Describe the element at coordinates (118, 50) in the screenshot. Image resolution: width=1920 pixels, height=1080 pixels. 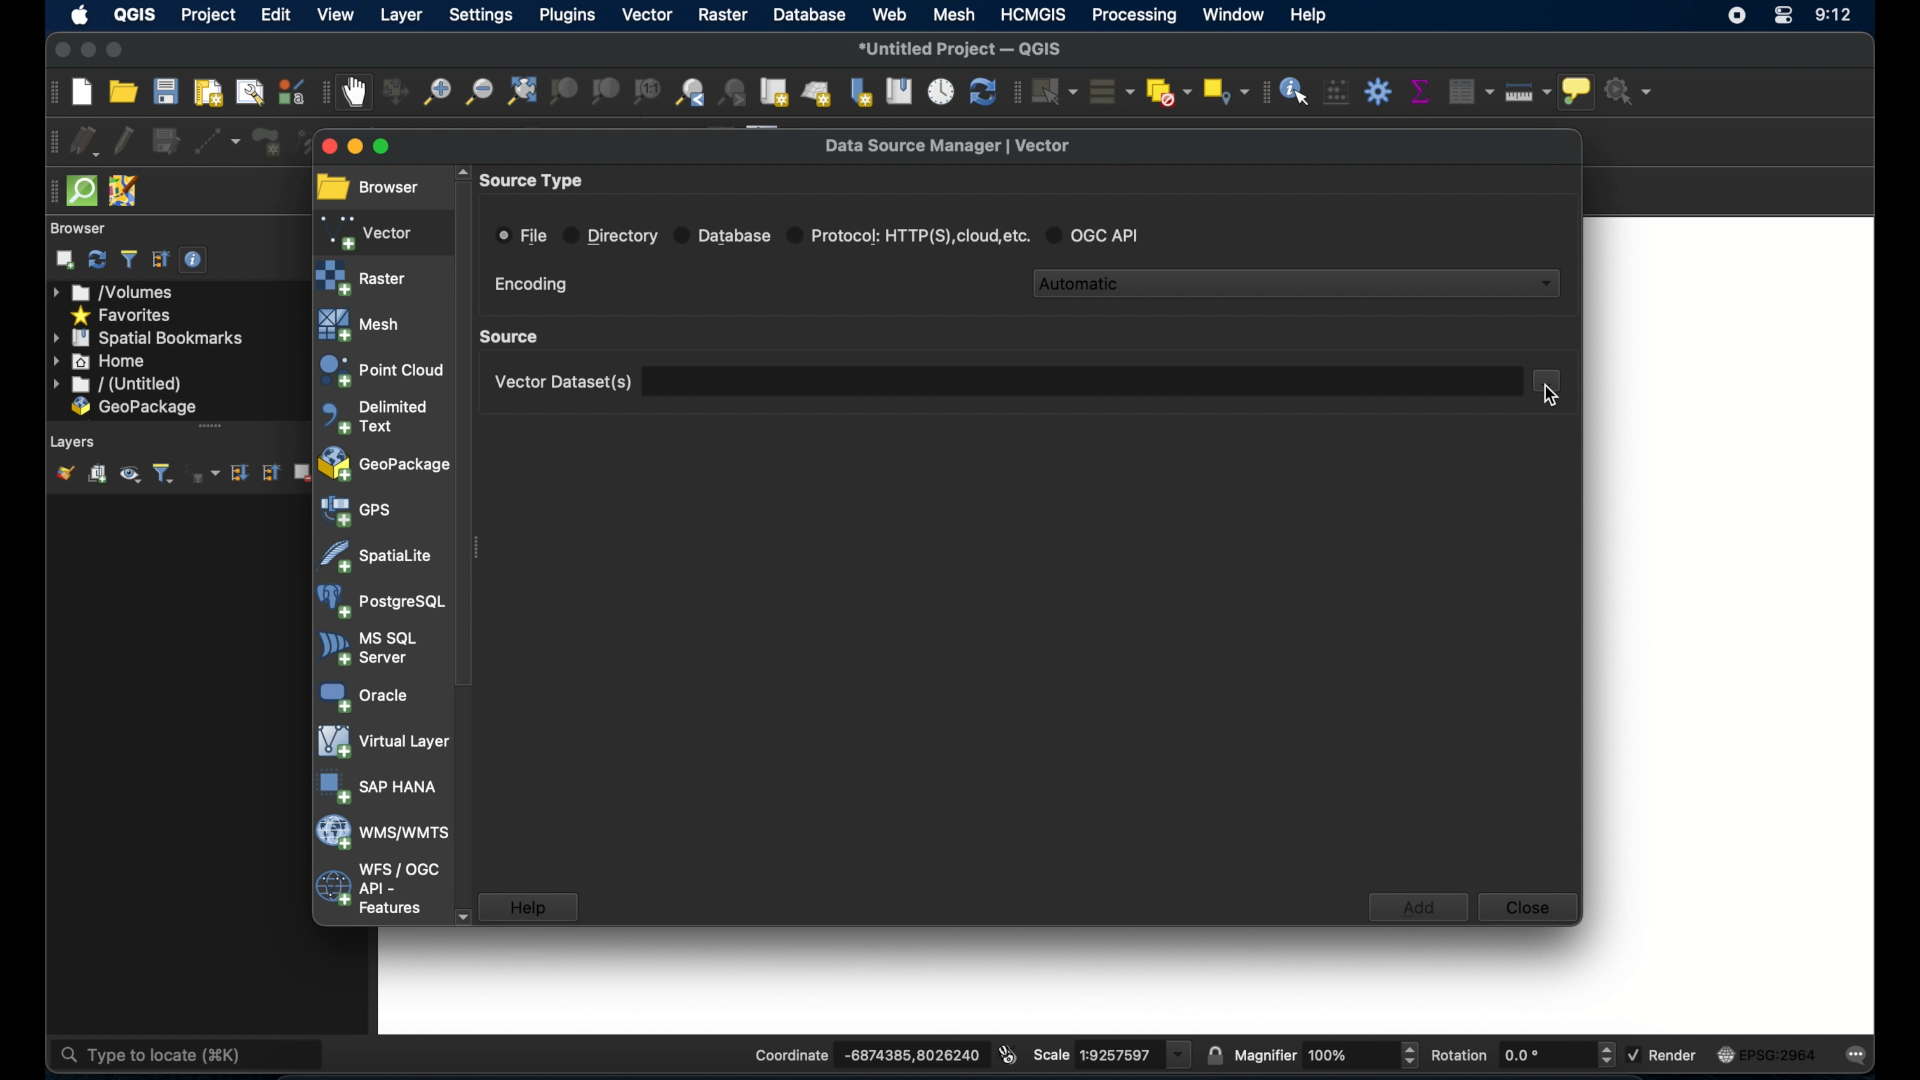
I see `maximize` at that location.